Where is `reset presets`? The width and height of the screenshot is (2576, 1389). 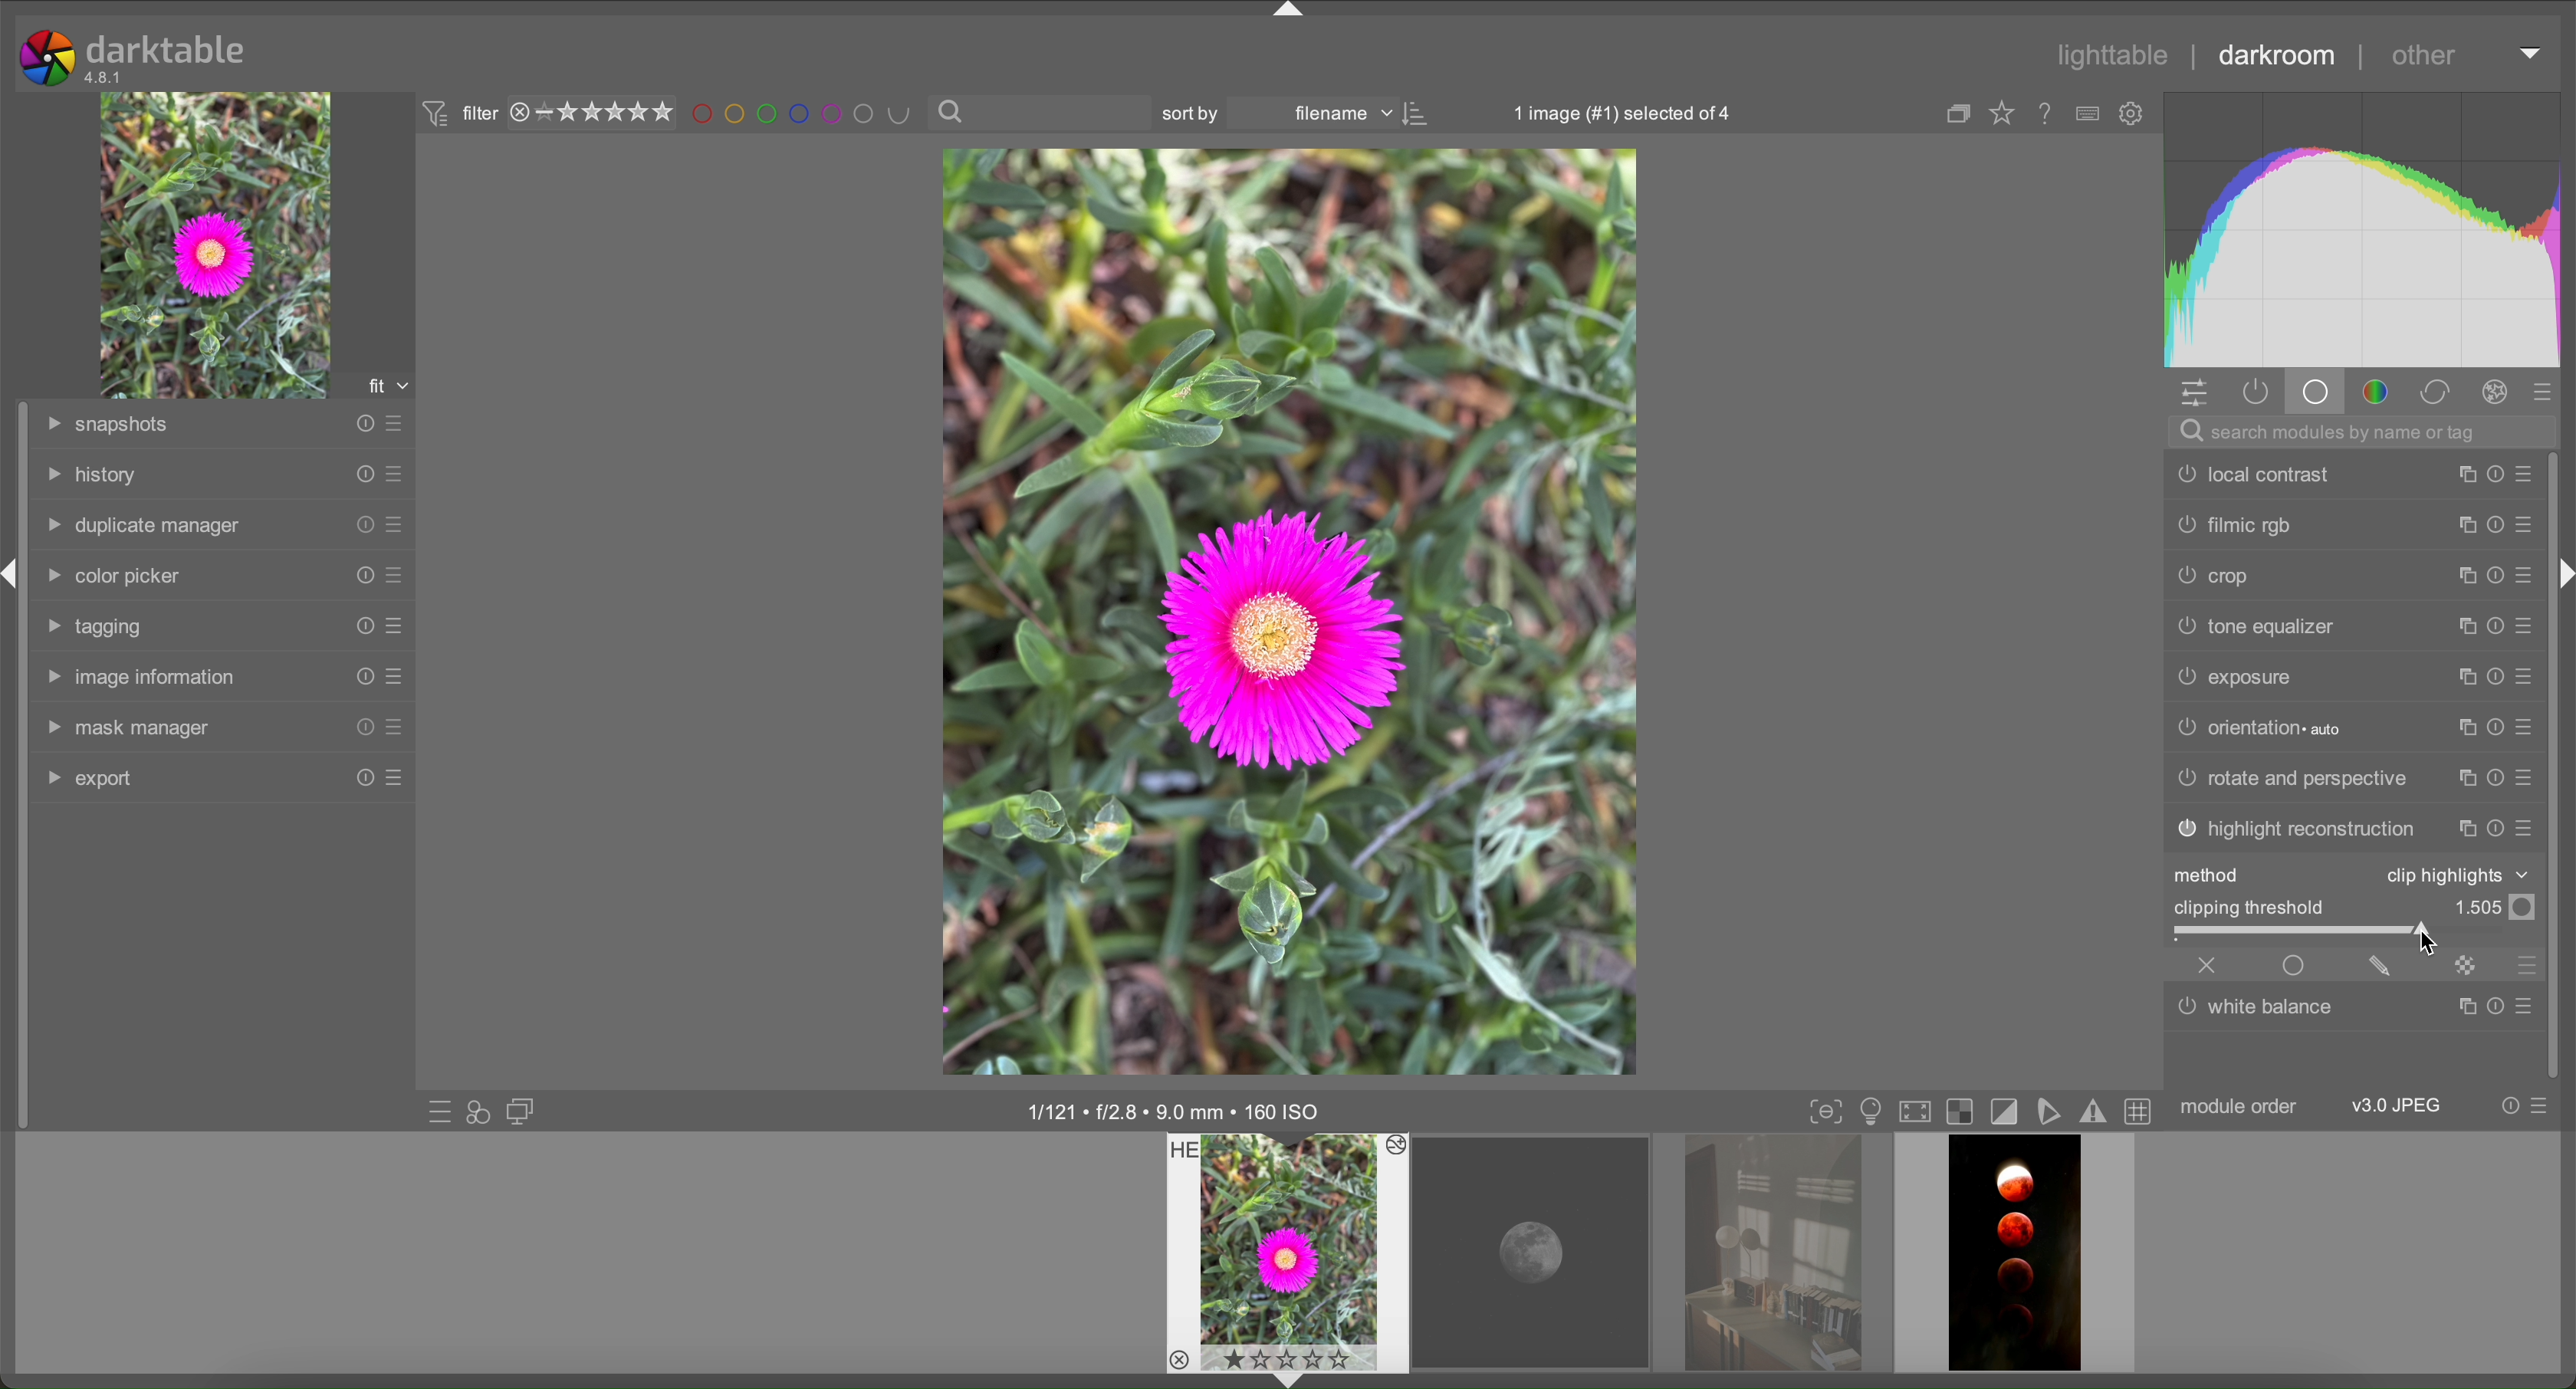
reset presets is located at coordinates (360, 522).